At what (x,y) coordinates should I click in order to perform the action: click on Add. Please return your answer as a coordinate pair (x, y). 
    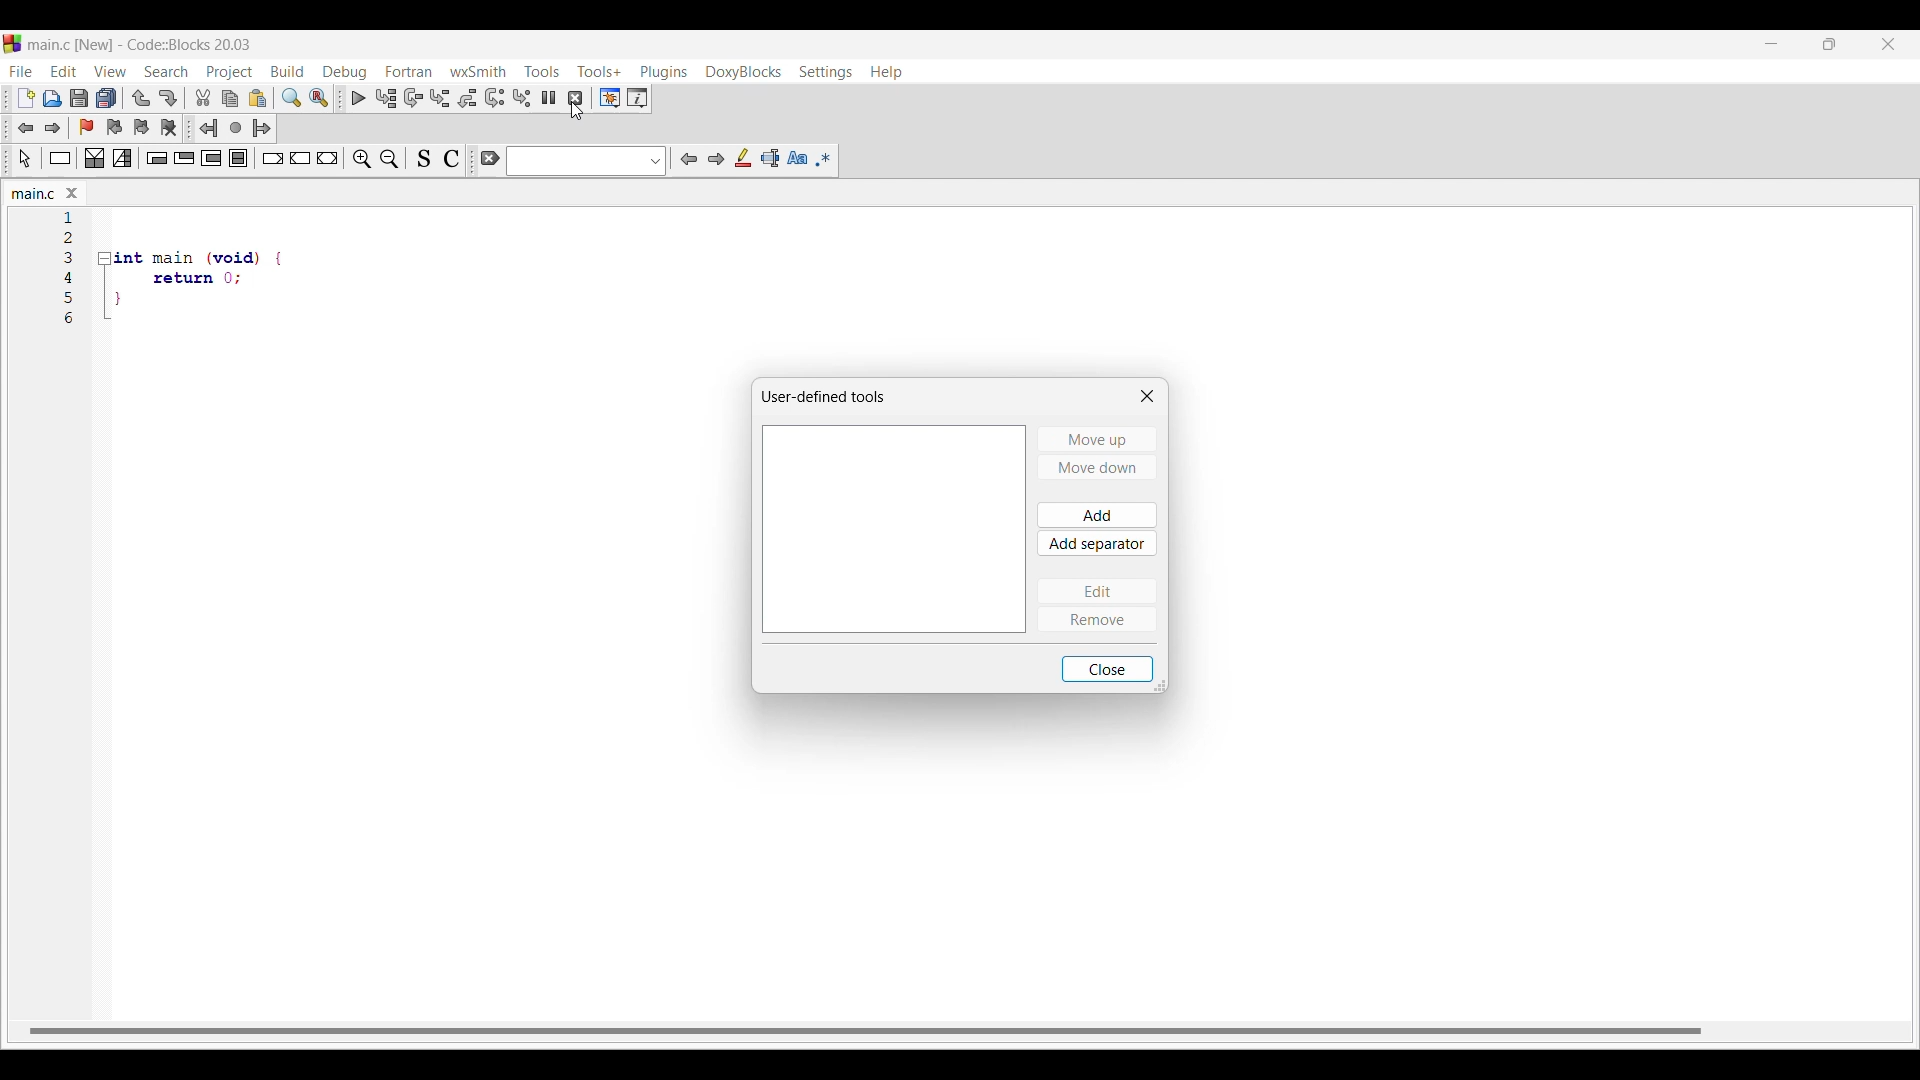
    Looking at the image, I should click on (1097, 515).